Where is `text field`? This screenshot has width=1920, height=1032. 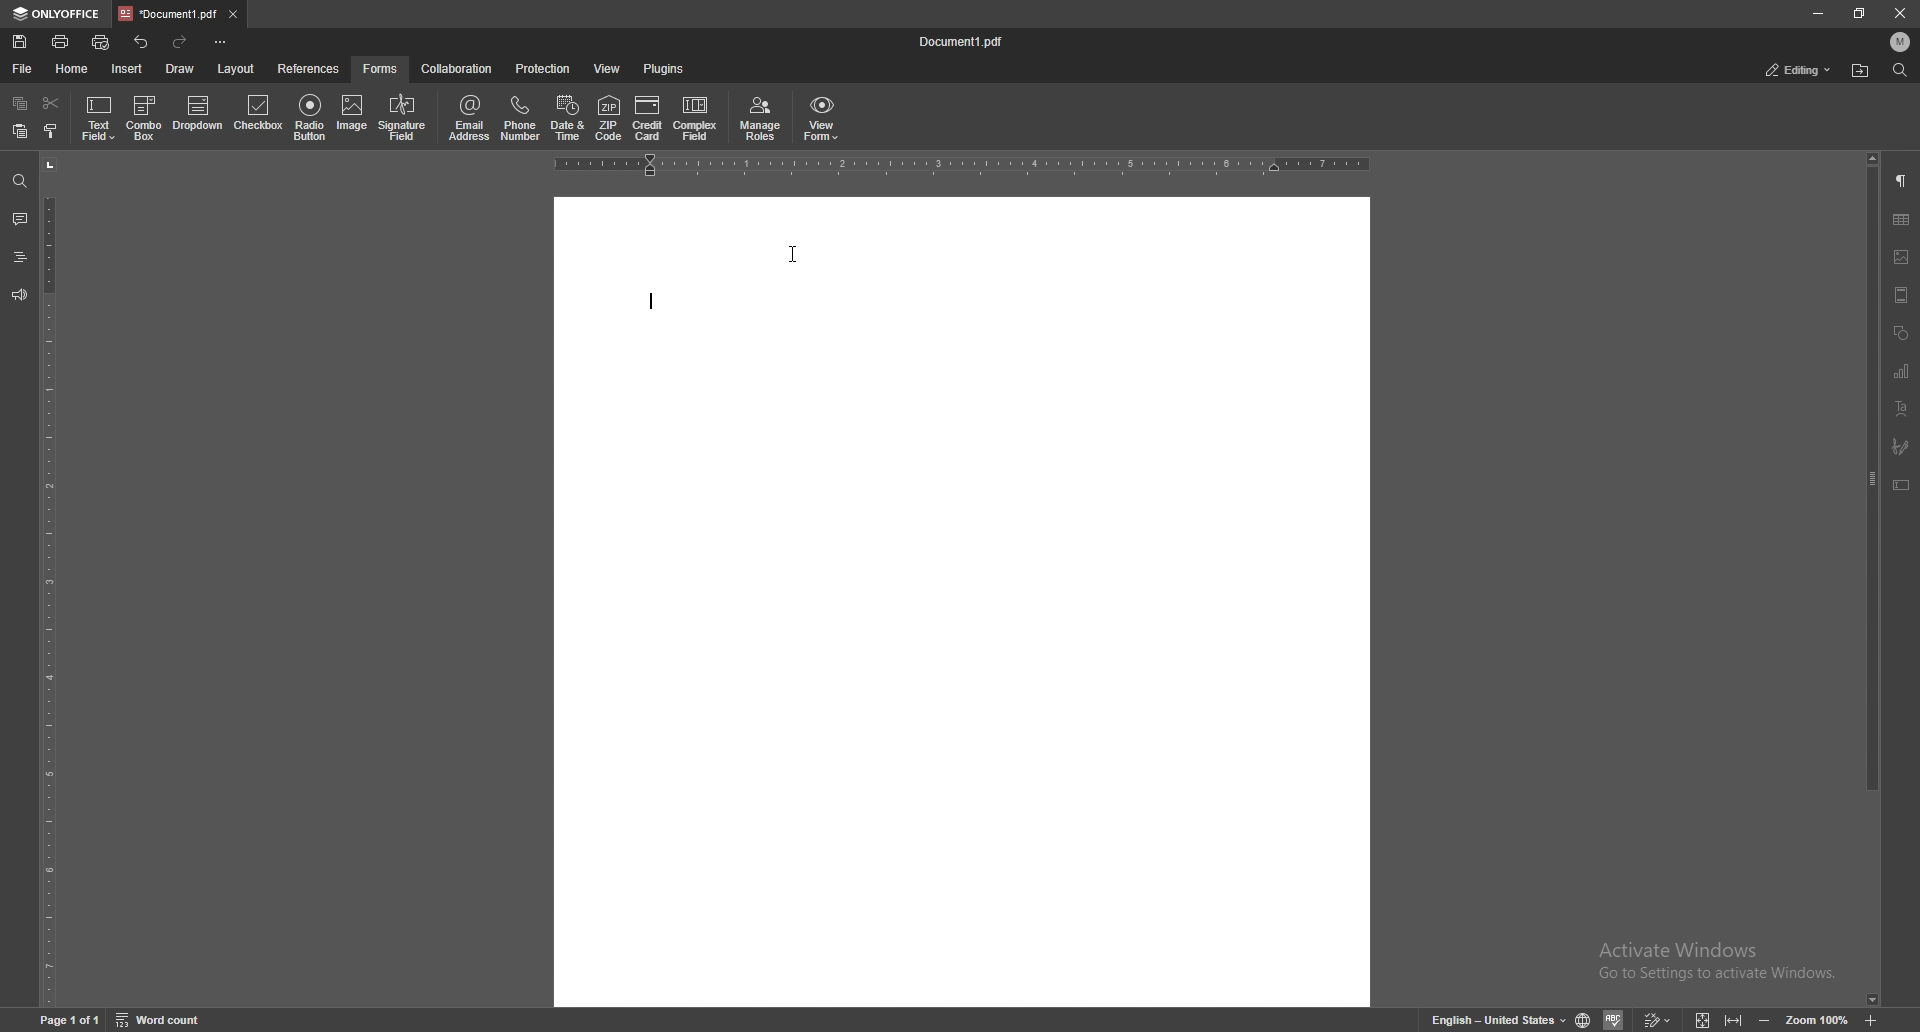
text field is located at coordinates (101, 117).